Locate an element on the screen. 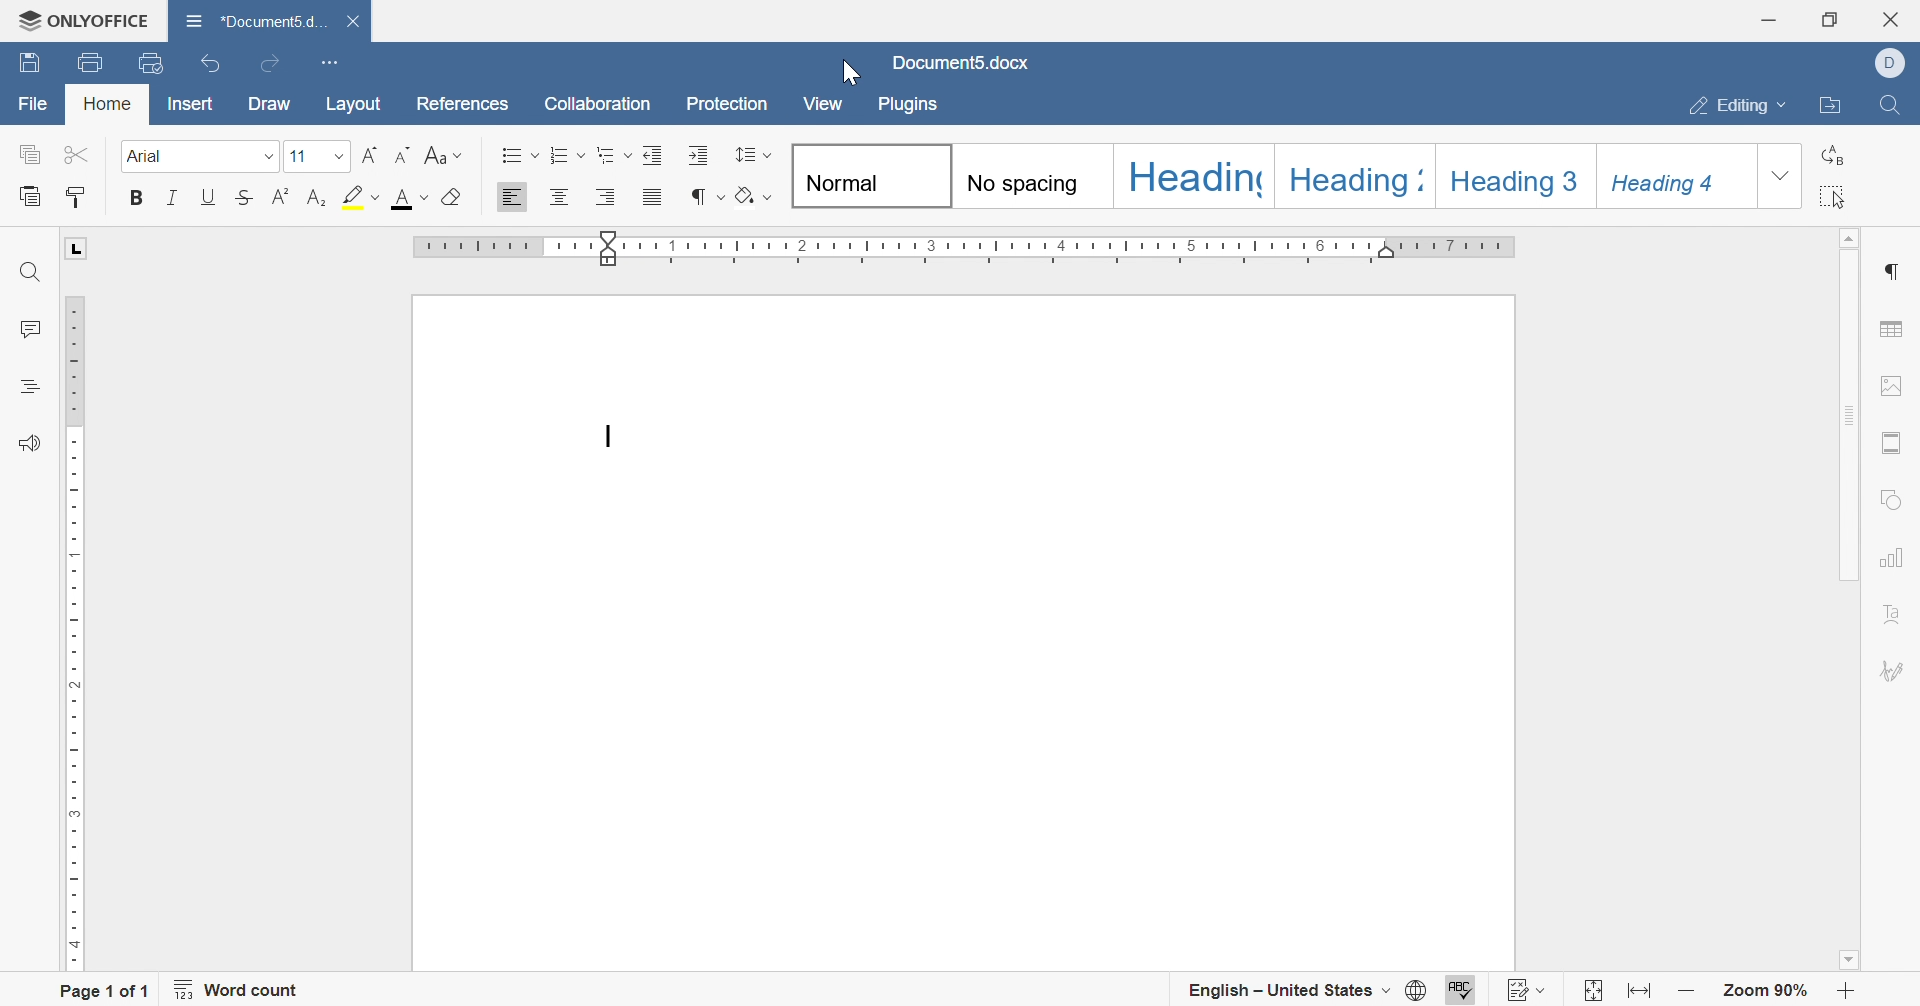 This screenshot has height=1006, width=1920. shape settings is located at coordinates (1897, 498).